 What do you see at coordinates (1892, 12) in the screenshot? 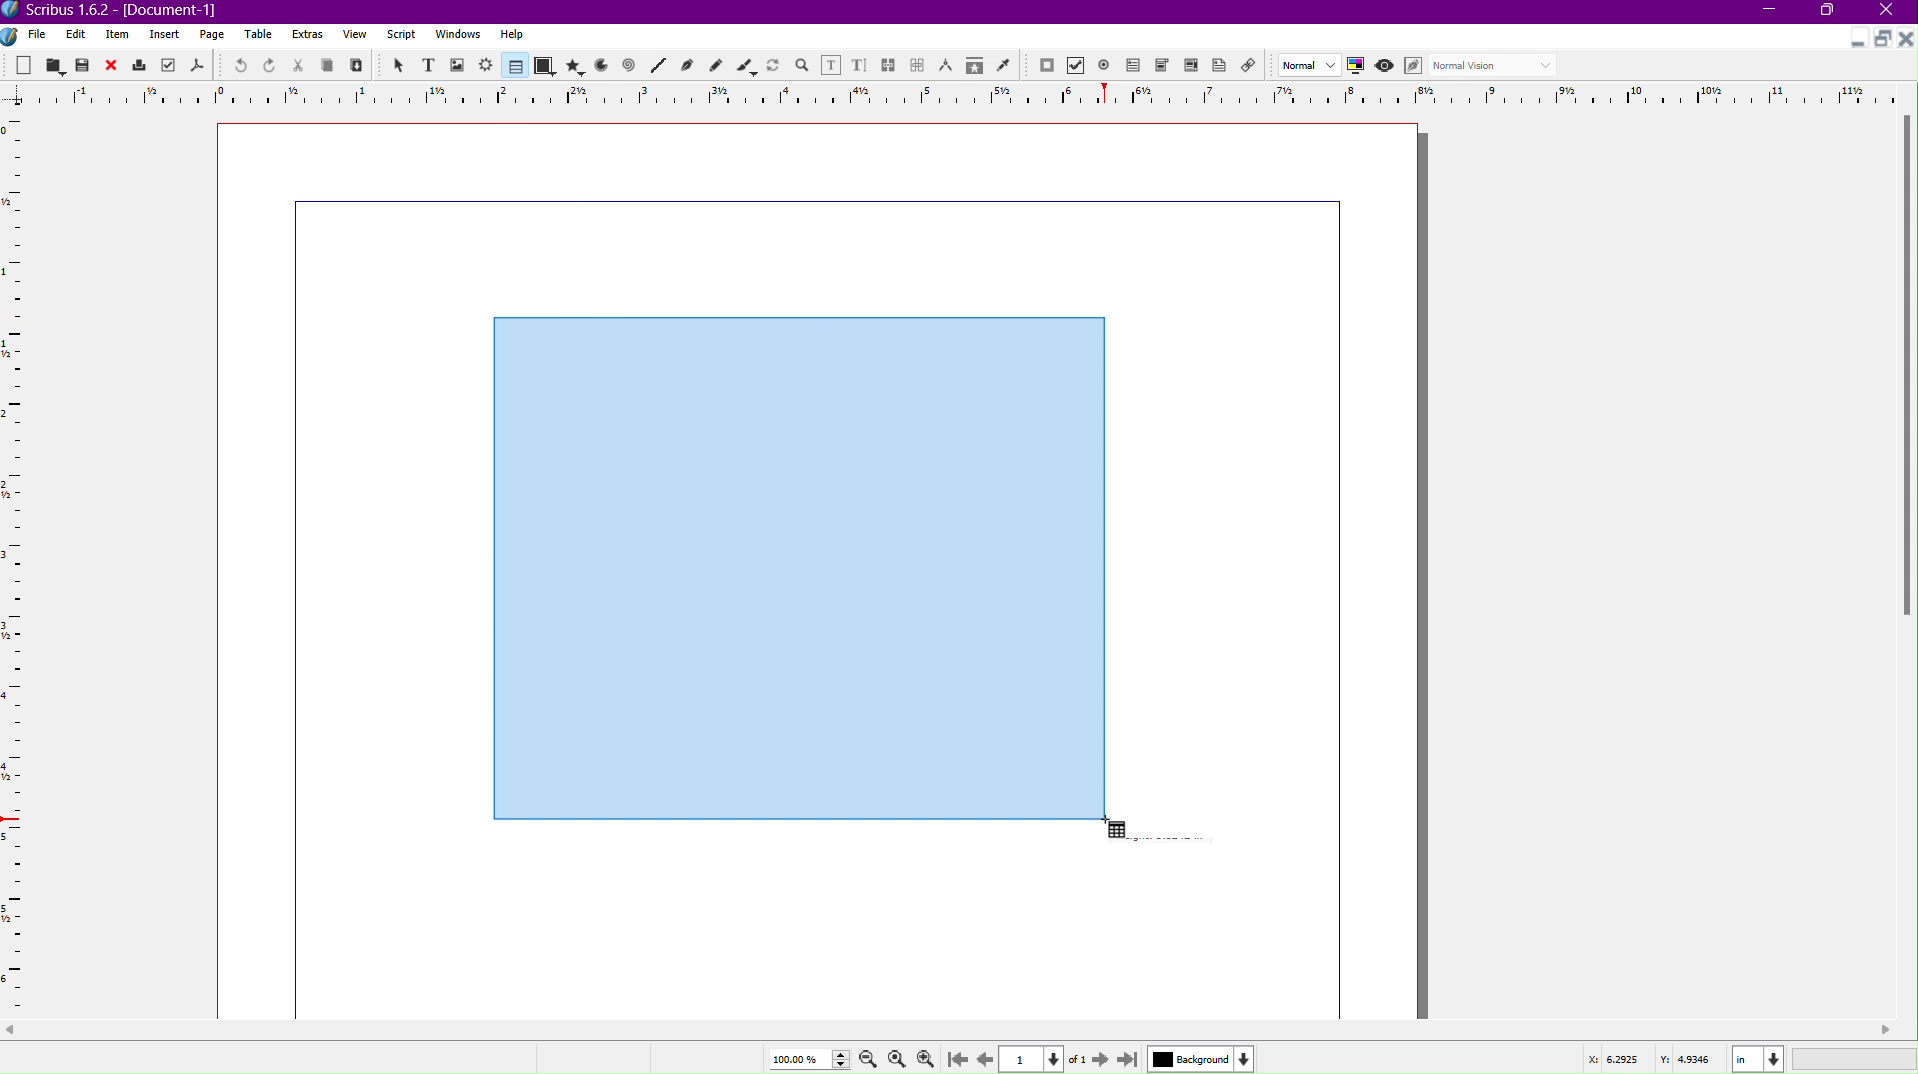
I see `Close` at bounding box center [1892, 12].